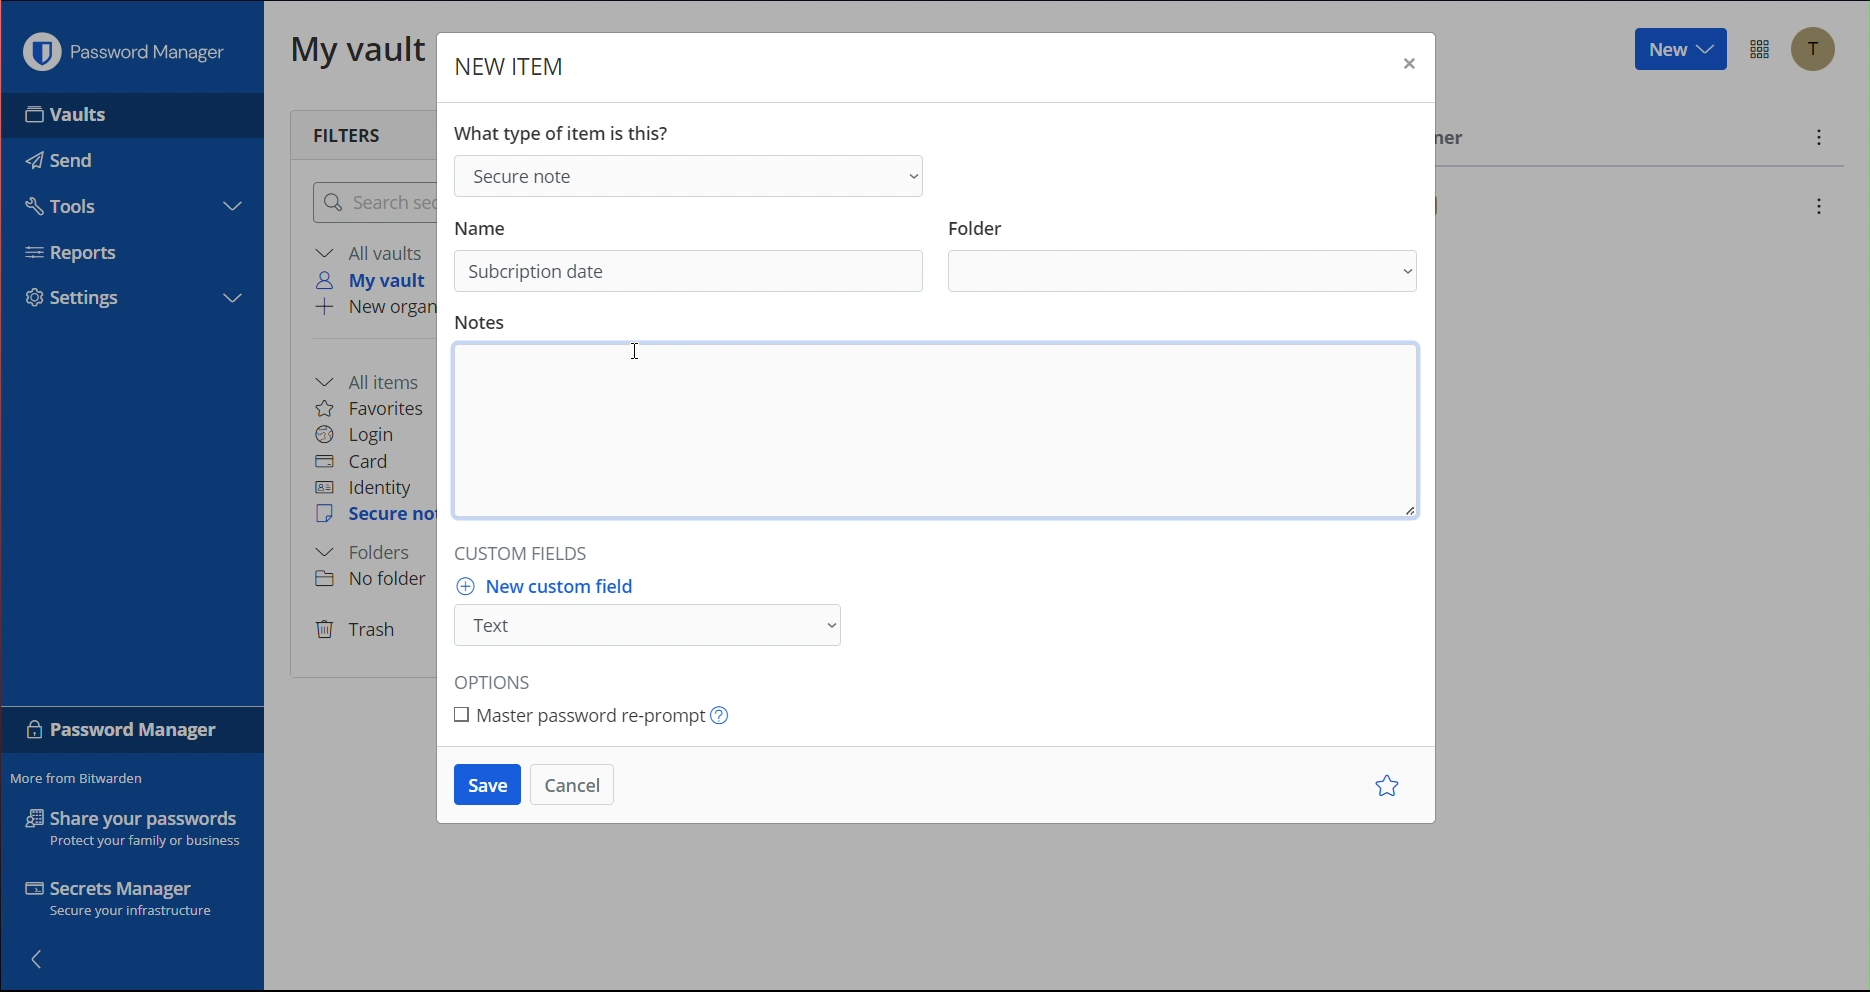 The height and width of the screenshot is (992, 1870). What do you see at coordinates (487, 785) in the screenshot?
I see `Save` at bounding box center [487, 785].